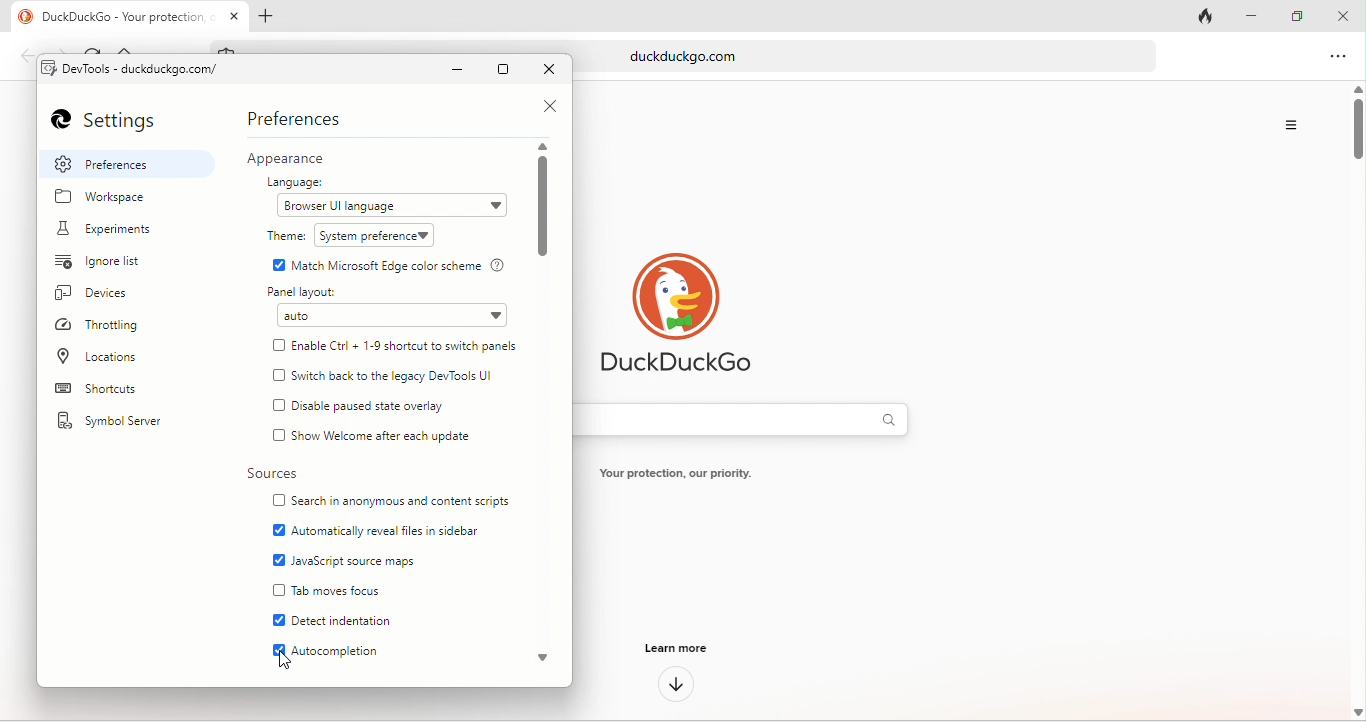 The height and width of the screenshot is (722, 1366). What do you see at coordinates (269, 16) in the screenshot?
I see `add` at bounding box center [269, 16].